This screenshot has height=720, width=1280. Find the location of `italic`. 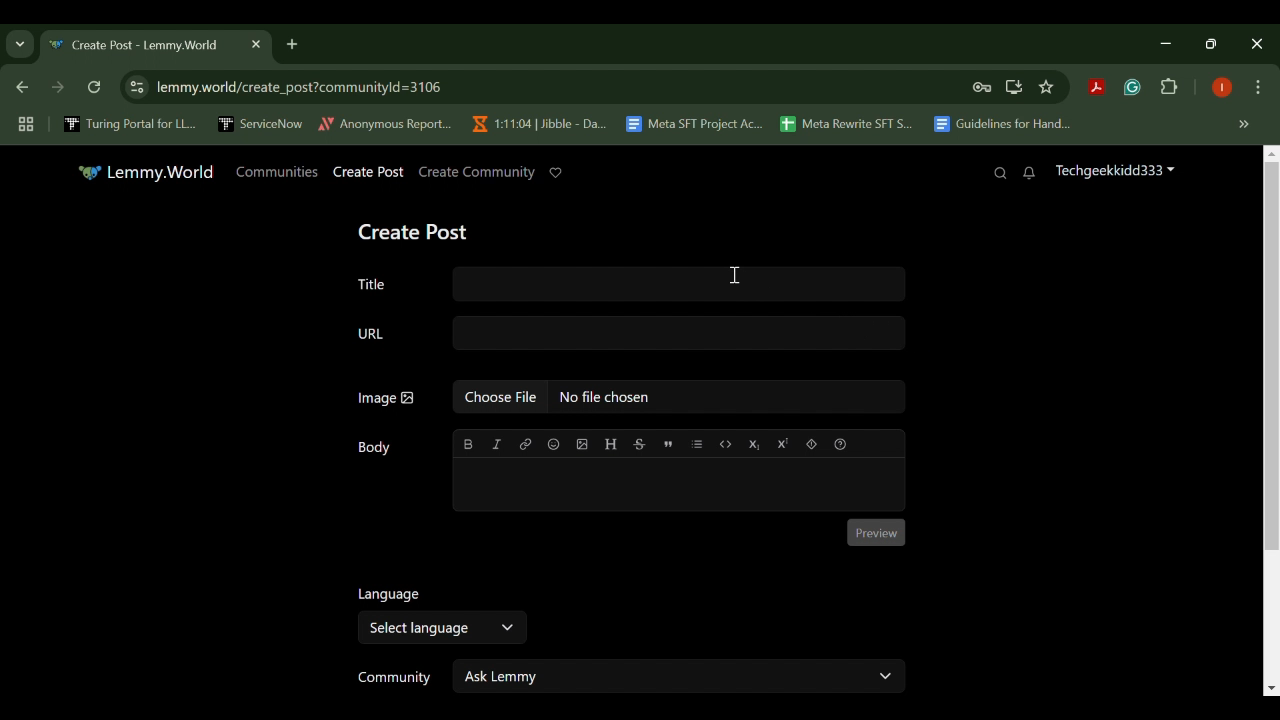

italic is located at coordinates (497, 444).